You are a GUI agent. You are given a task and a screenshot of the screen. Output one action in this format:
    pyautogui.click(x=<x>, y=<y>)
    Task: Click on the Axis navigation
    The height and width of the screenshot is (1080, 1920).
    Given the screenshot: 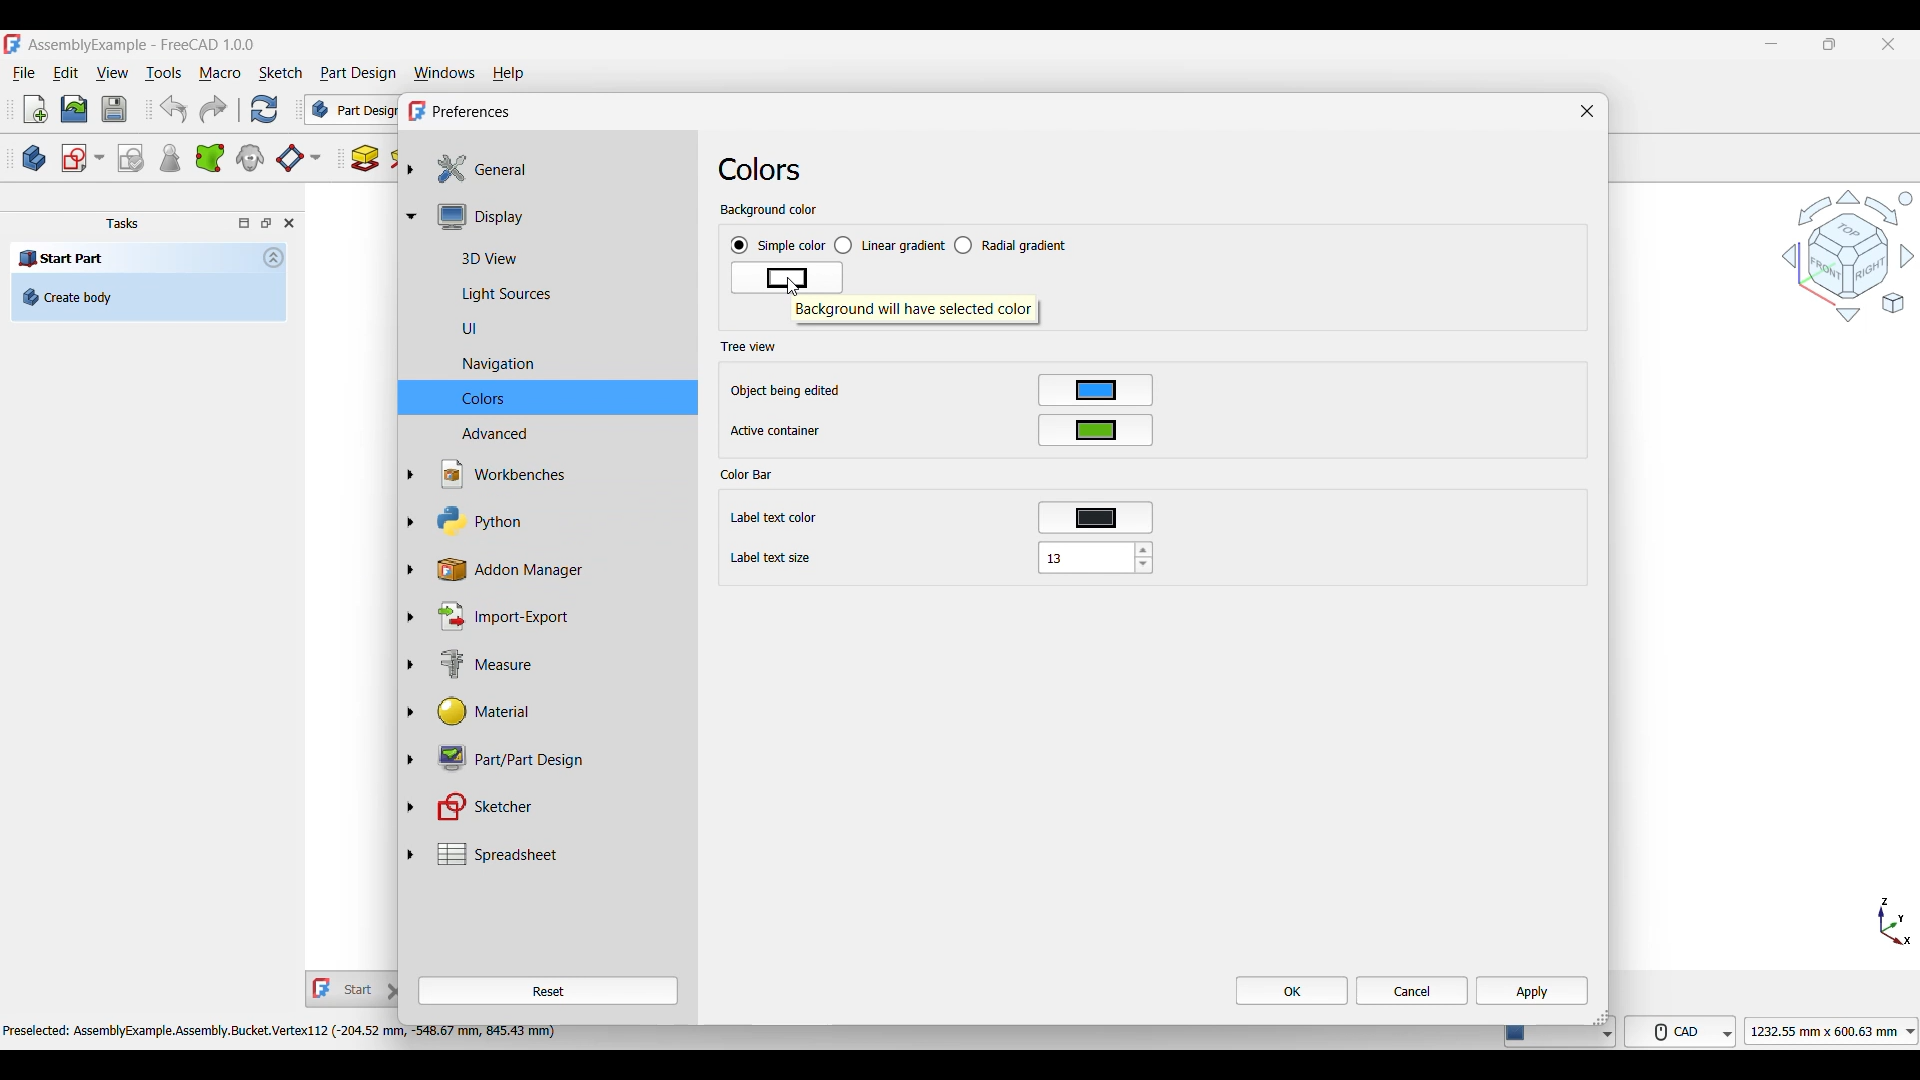 What is the action you would take?
    pyautogui.click(x=1895, y=921)
    